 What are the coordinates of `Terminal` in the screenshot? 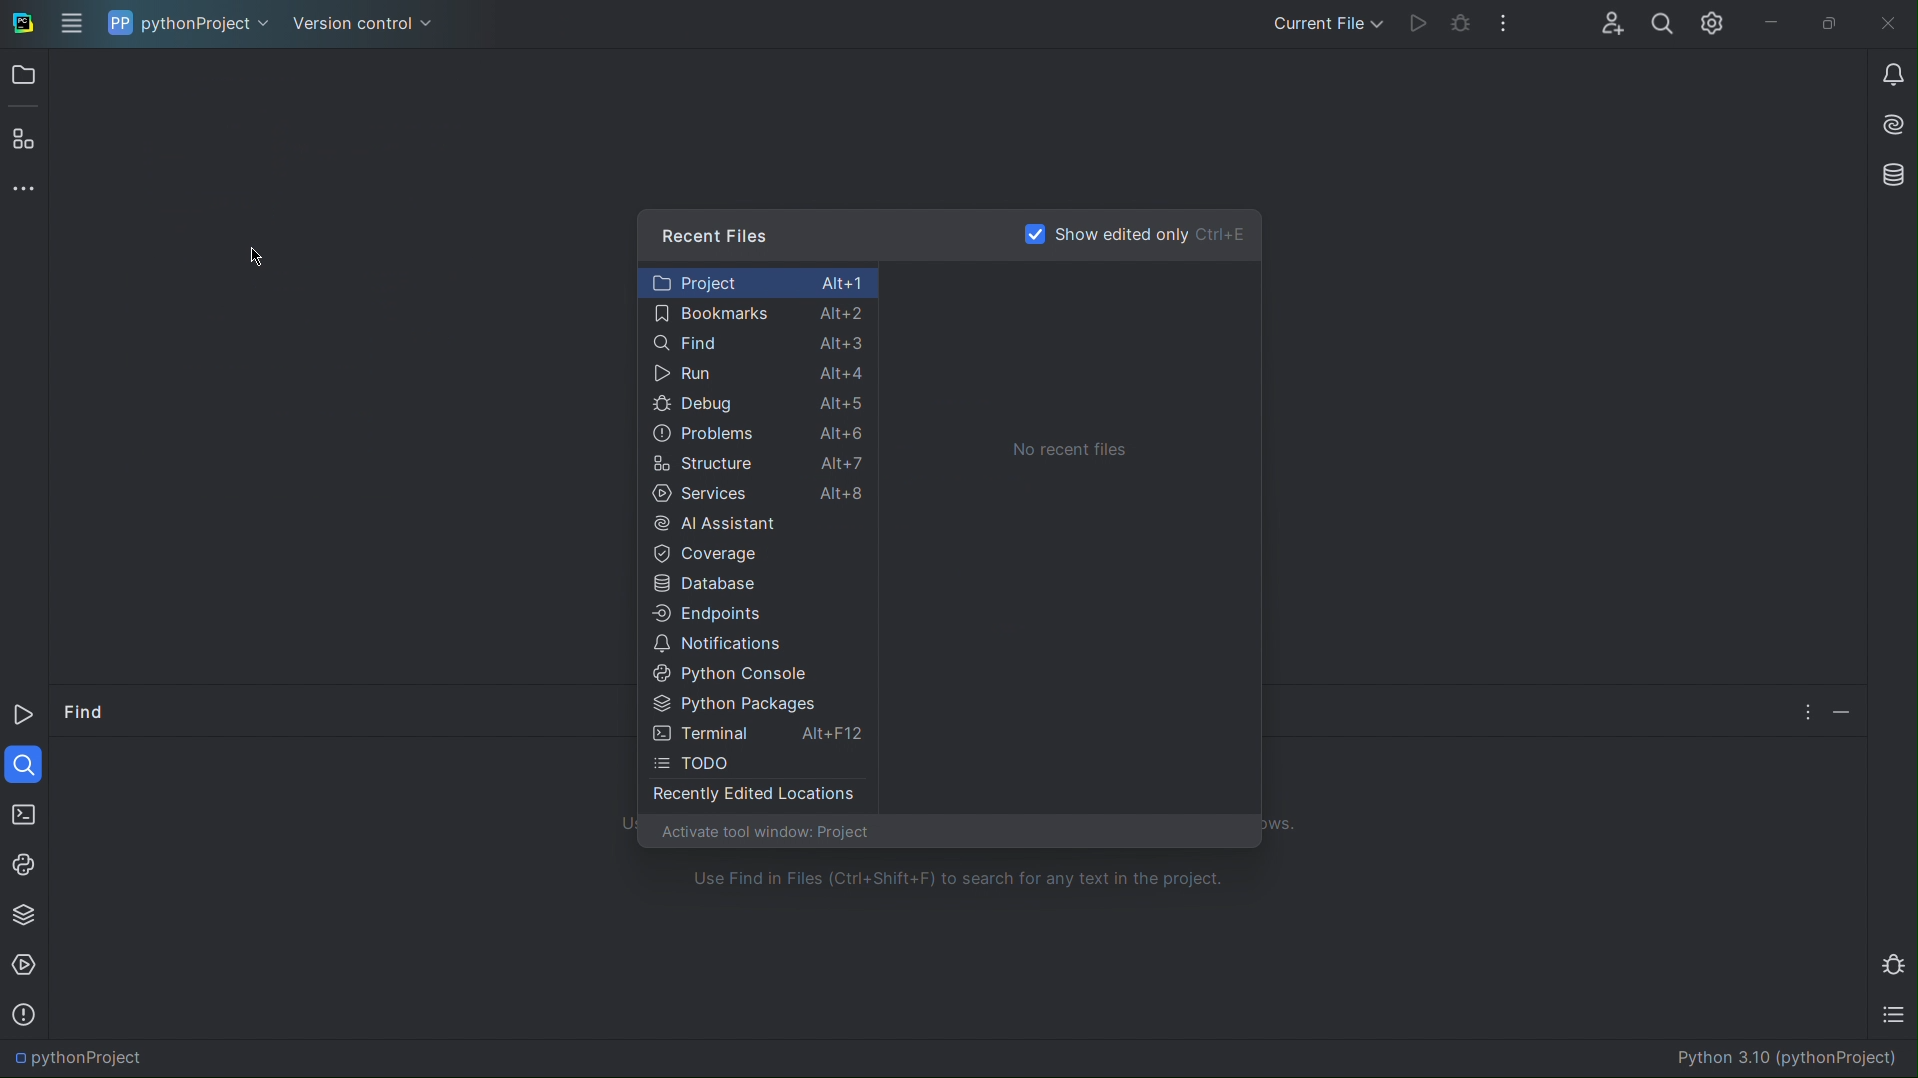 It's located at (22, 811).